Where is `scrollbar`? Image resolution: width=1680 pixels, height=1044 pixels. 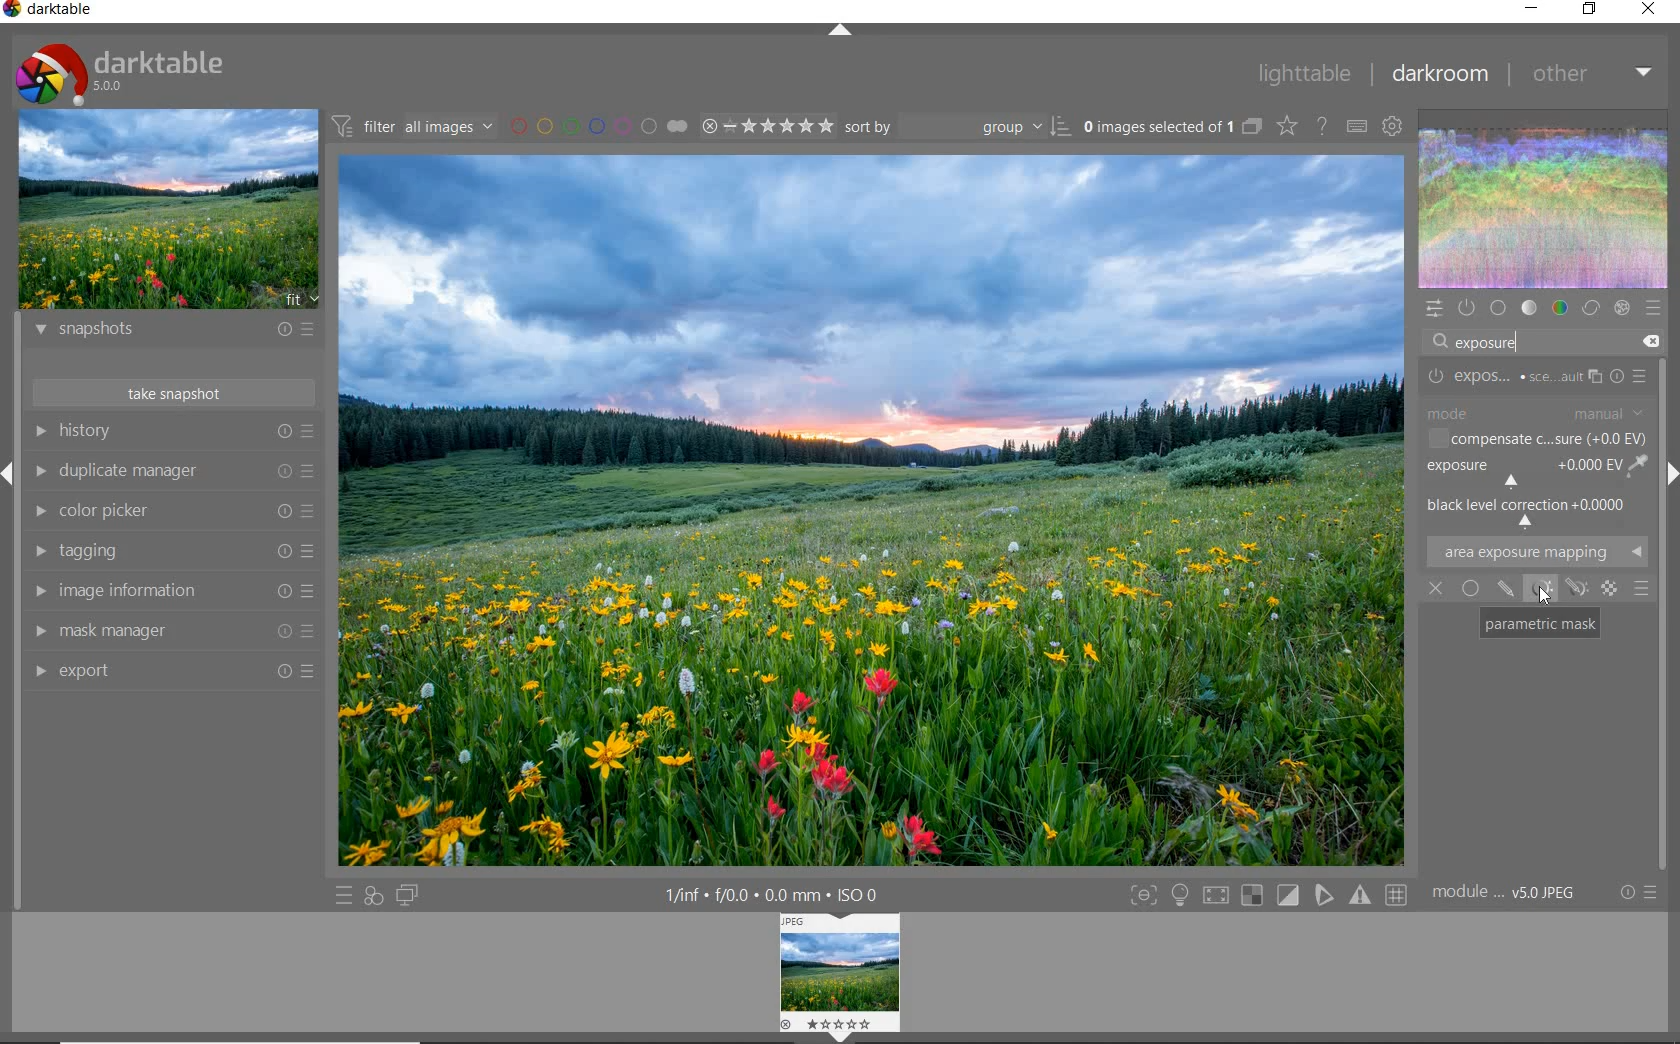 scrollbar is located at coordinates (1663, 544).